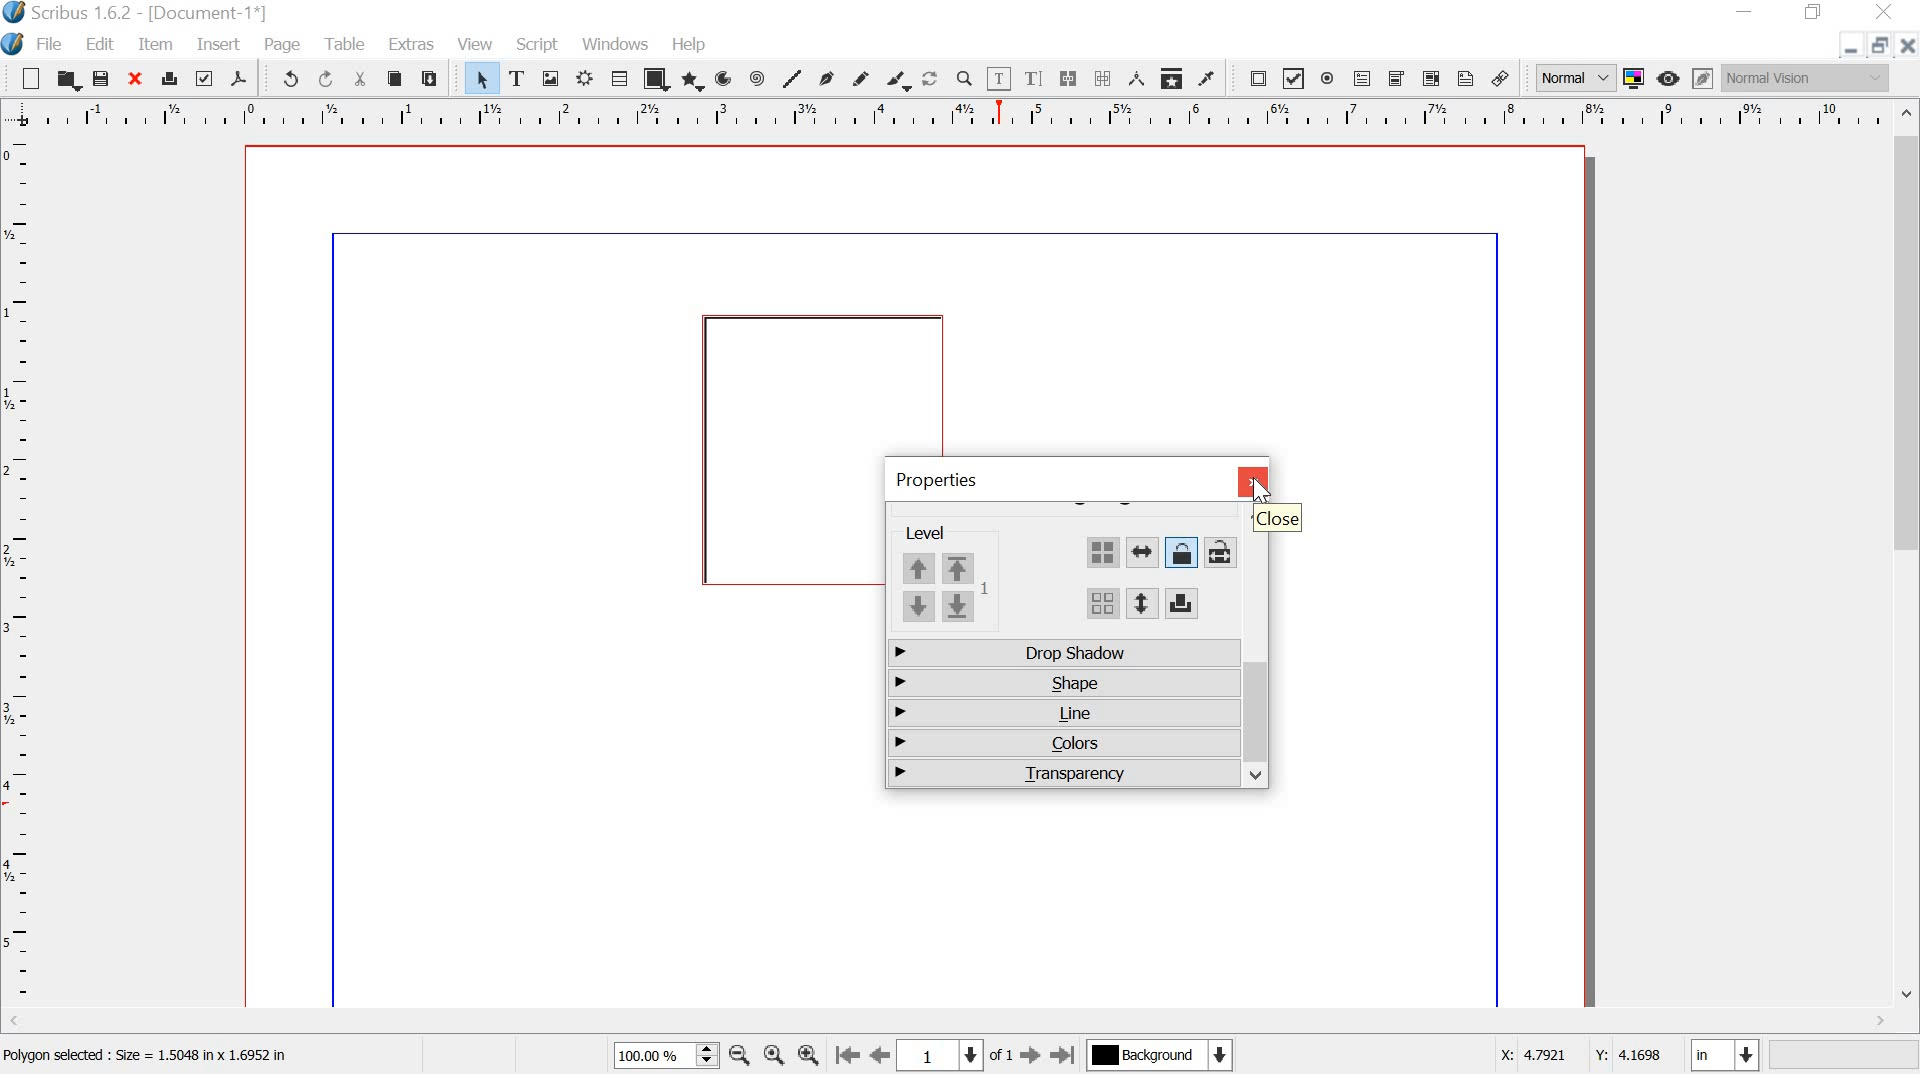 This screenshot has width=1920, height=1074. Describe the element at coordinates (1068, 79) in the screenshot. I see `link text frames` at that location.